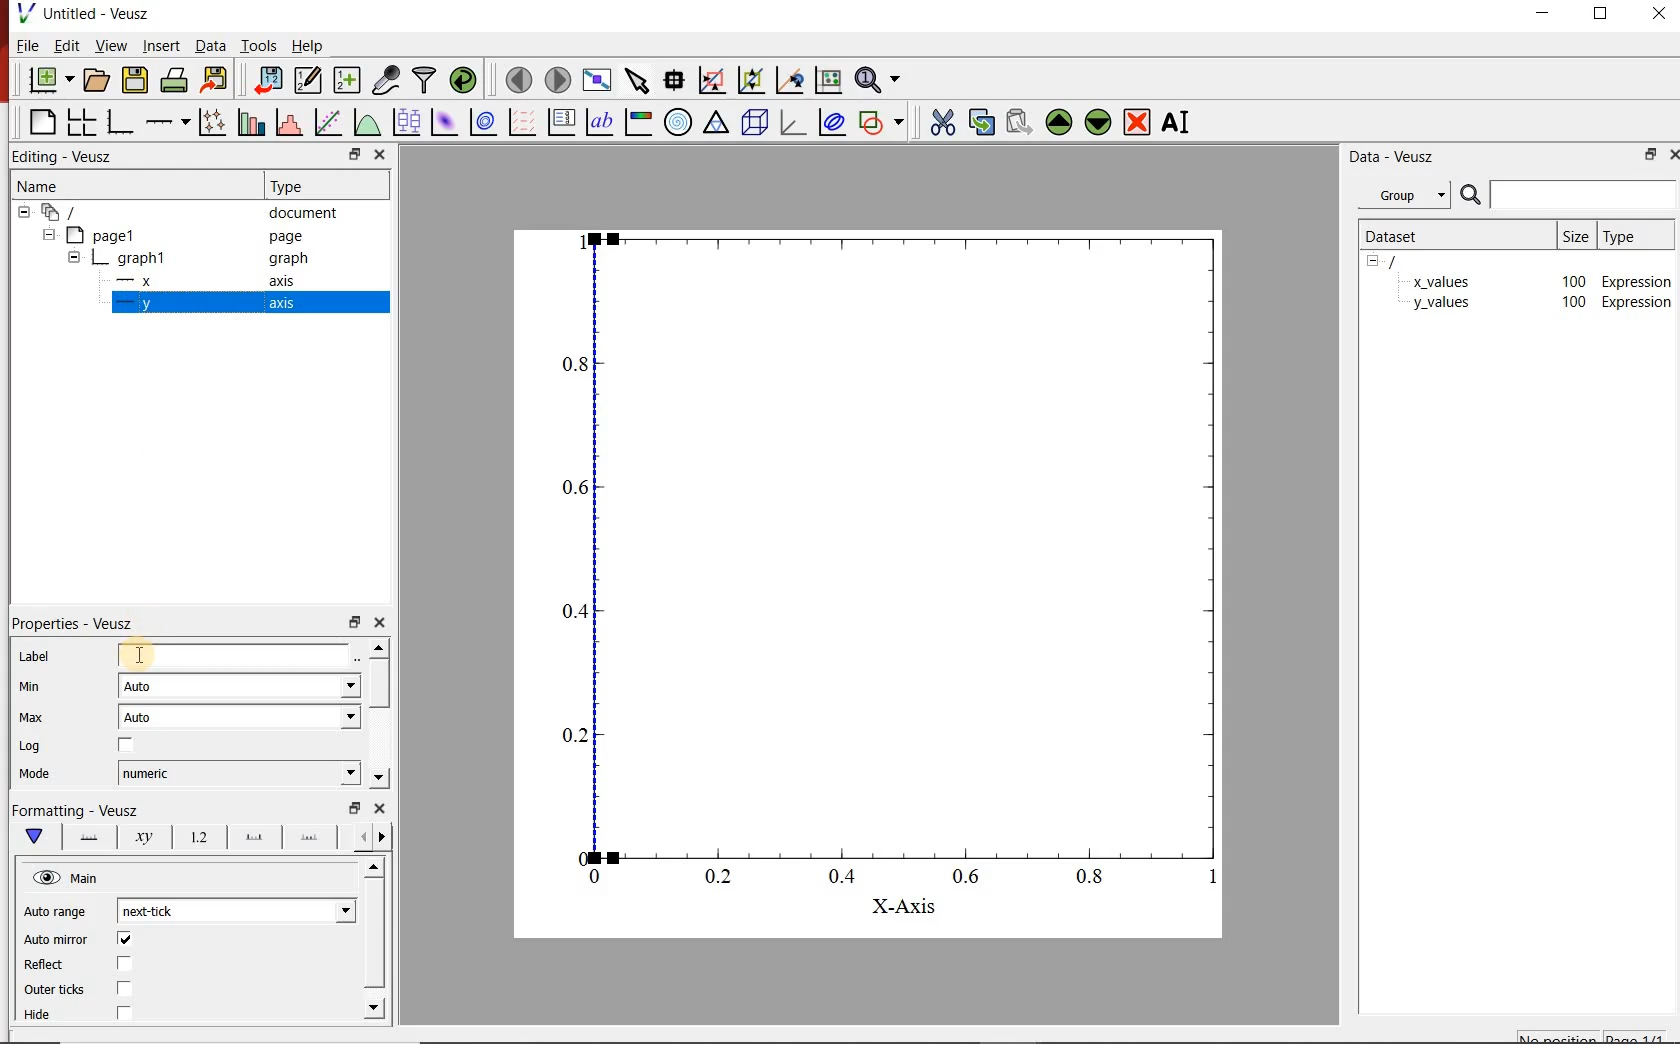  Describe the element at coordinates (865, 555) in the screenshot. I see `graph` at that location.